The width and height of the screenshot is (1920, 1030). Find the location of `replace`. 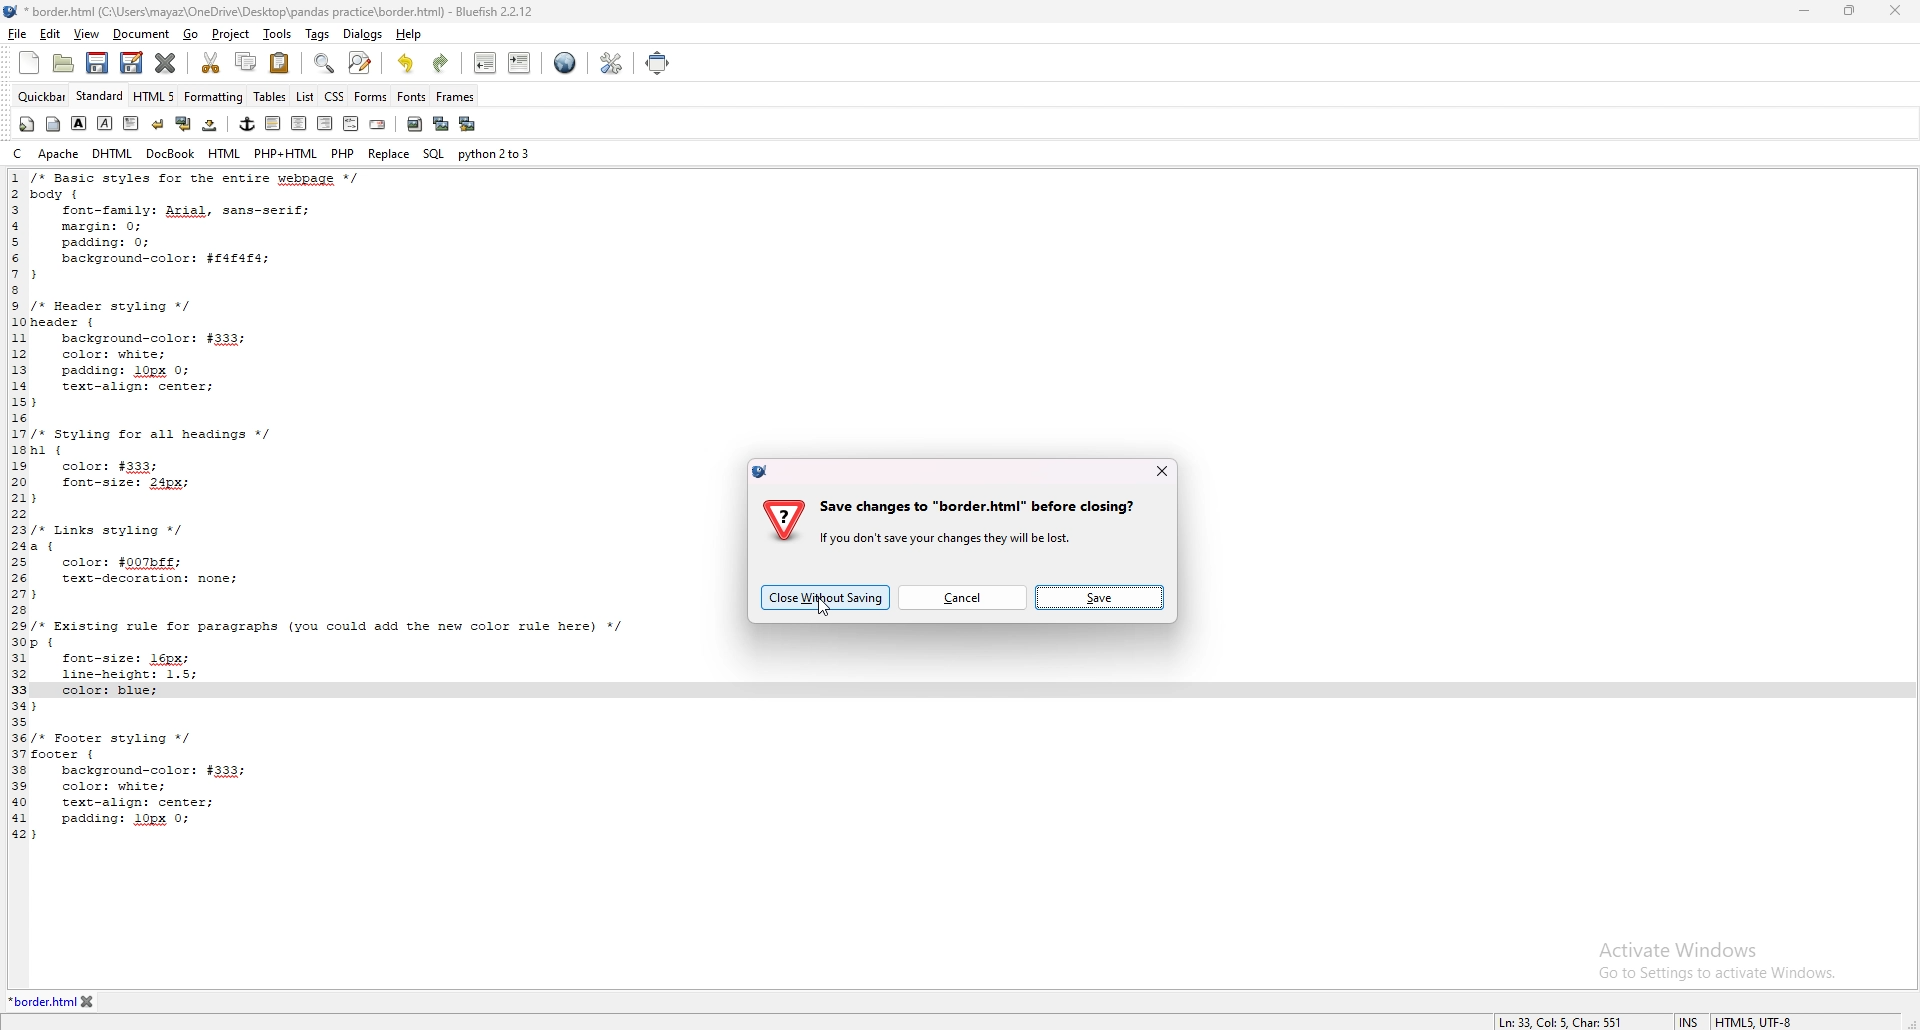

replace is located at coordinates (390, 154).